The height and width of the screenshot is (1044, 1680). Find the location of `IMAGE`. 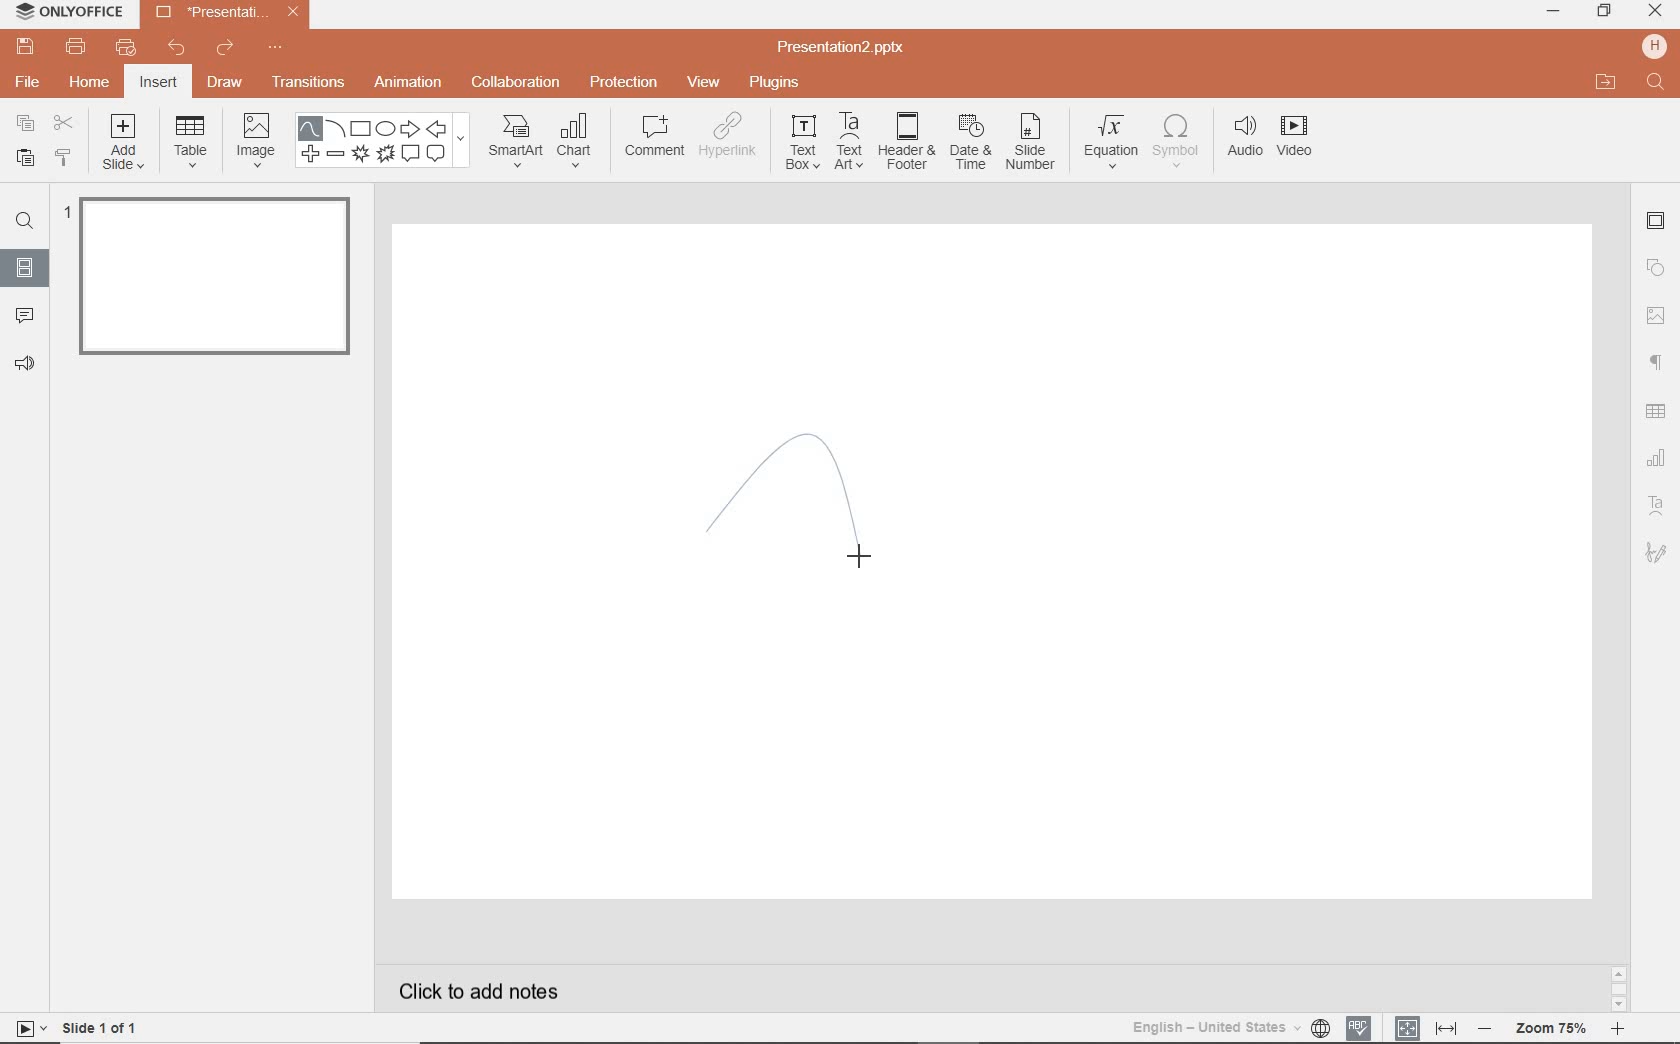

IMAGE is located at coordinates (256, 138).